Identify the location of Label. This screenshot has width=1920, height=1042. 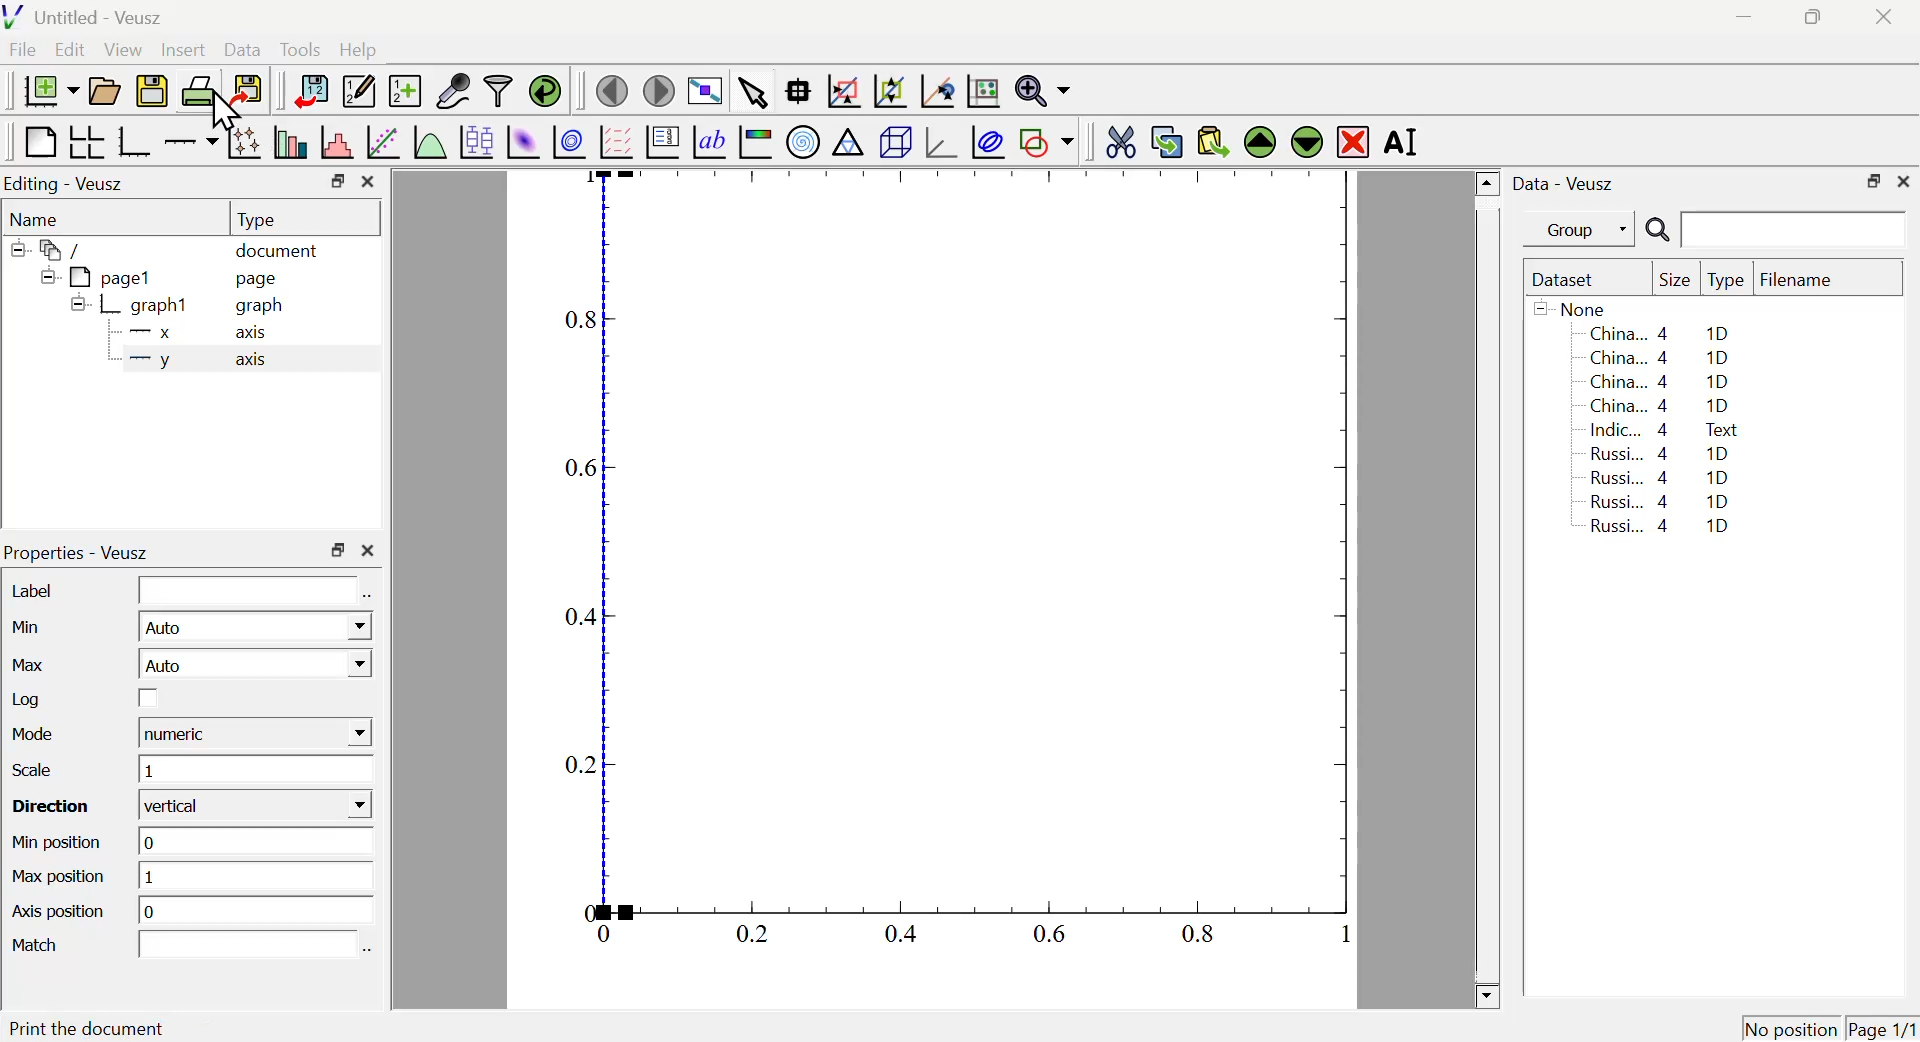
(34, 590).